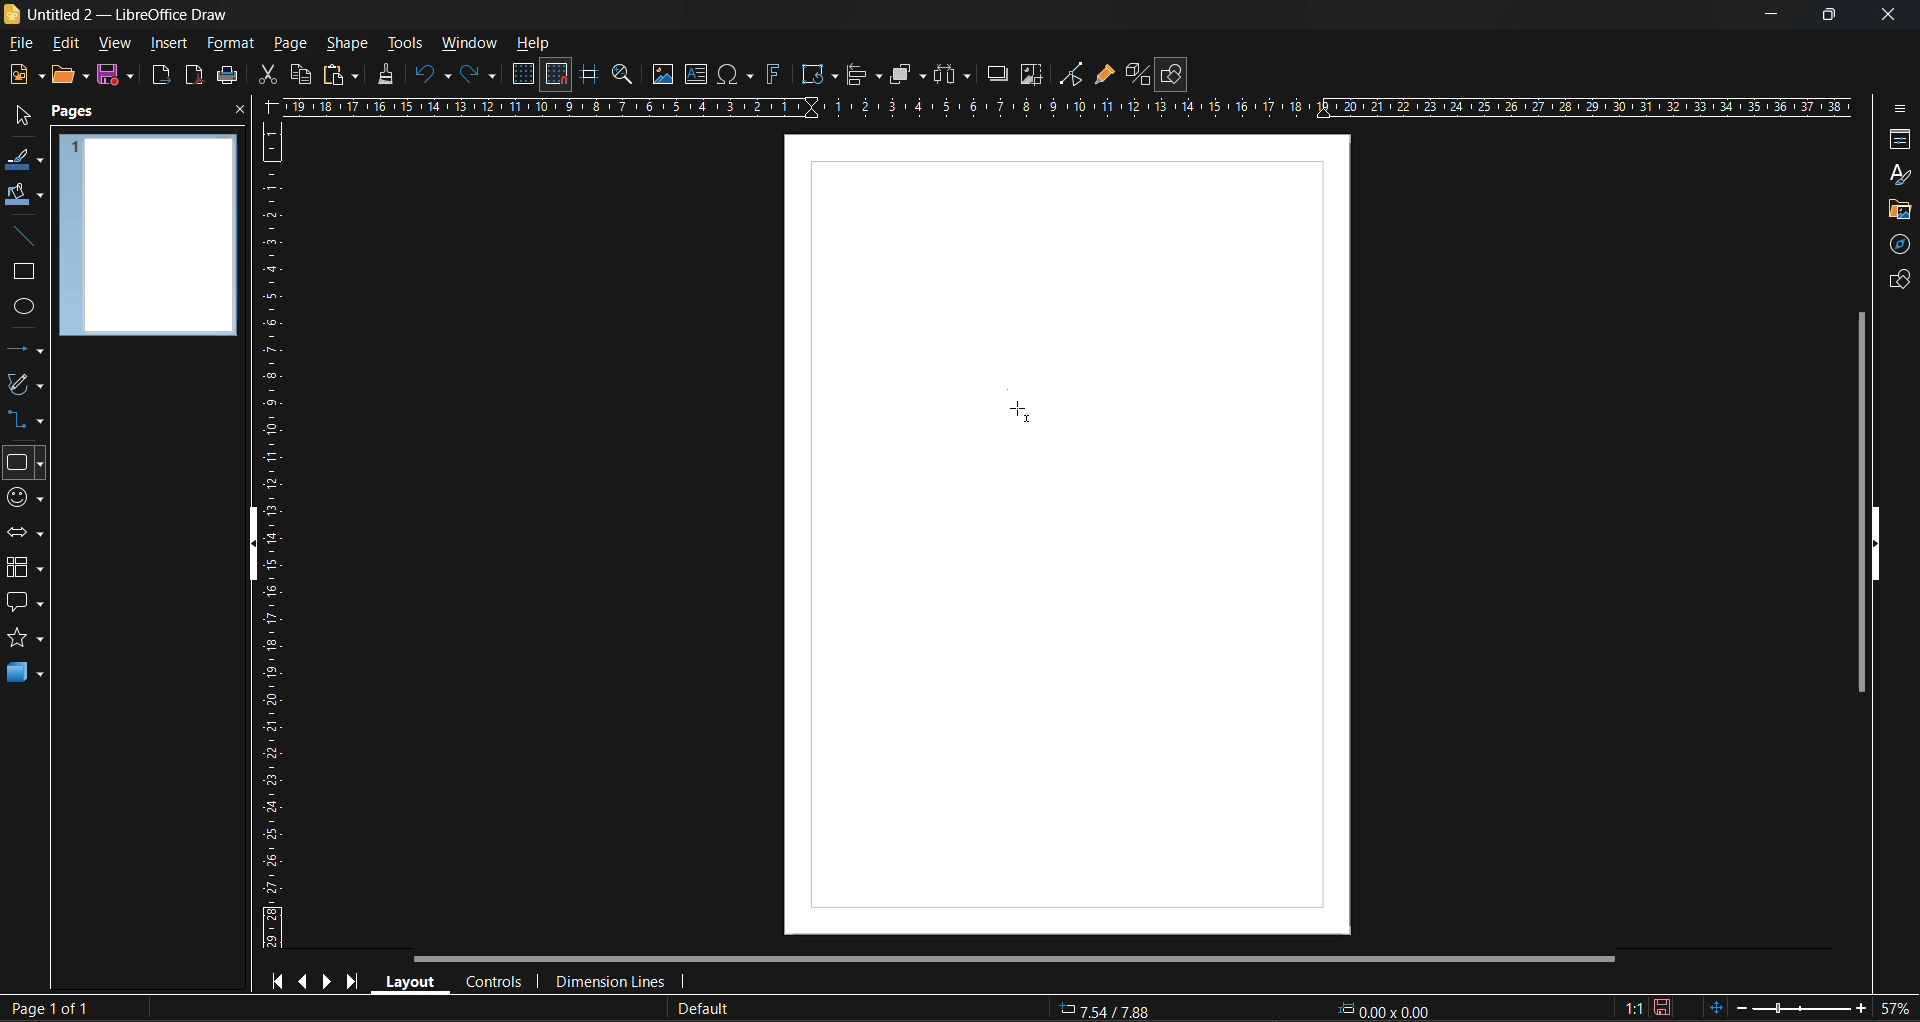 The height and width of the screenshot is (1022, 1920). What do you see at coordinates (352, 43) in the screenshot?
I see `shape` at bounding box center [352, 43].